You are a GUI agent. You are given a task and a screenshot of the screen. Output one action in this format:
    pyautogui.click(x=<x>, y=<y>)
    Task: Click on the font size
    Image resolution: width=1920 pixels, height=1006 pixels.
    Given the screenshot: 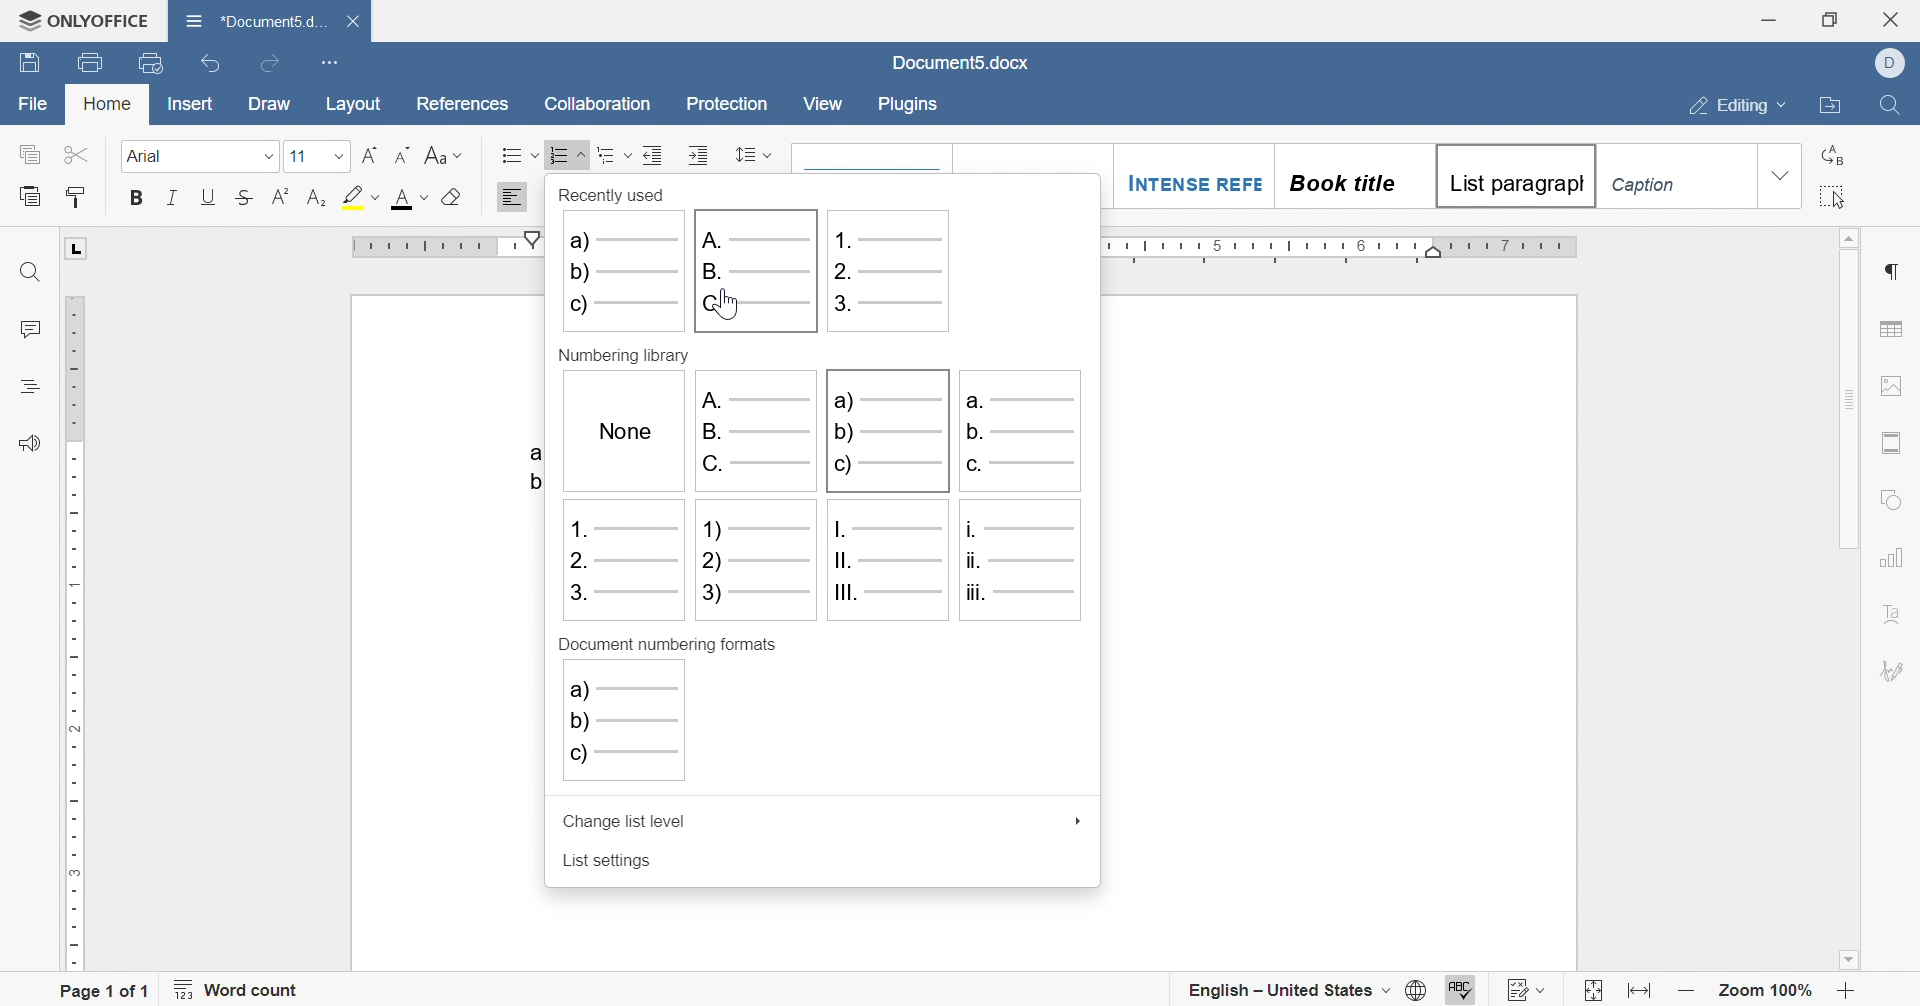 What is the action you would take?
    pyautogui.click(x=297, y=156)
    